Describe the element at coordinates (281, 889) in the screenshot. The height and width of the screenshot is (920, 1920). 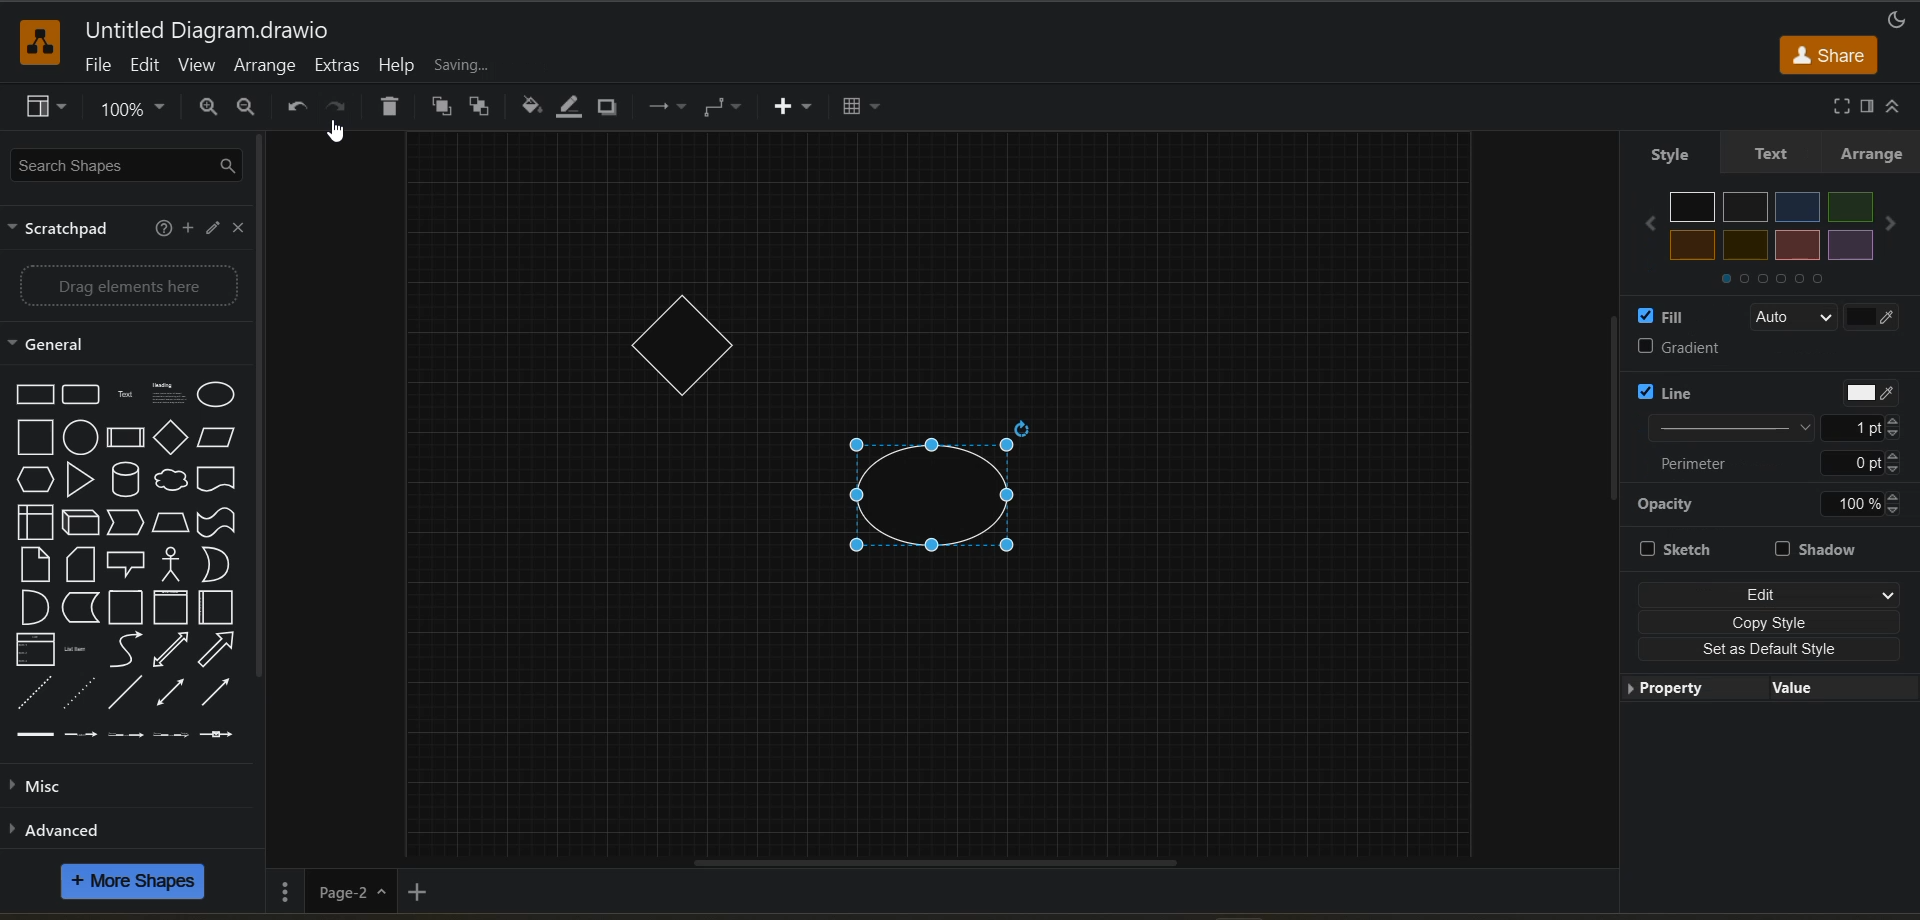
I see `pages` at that location.